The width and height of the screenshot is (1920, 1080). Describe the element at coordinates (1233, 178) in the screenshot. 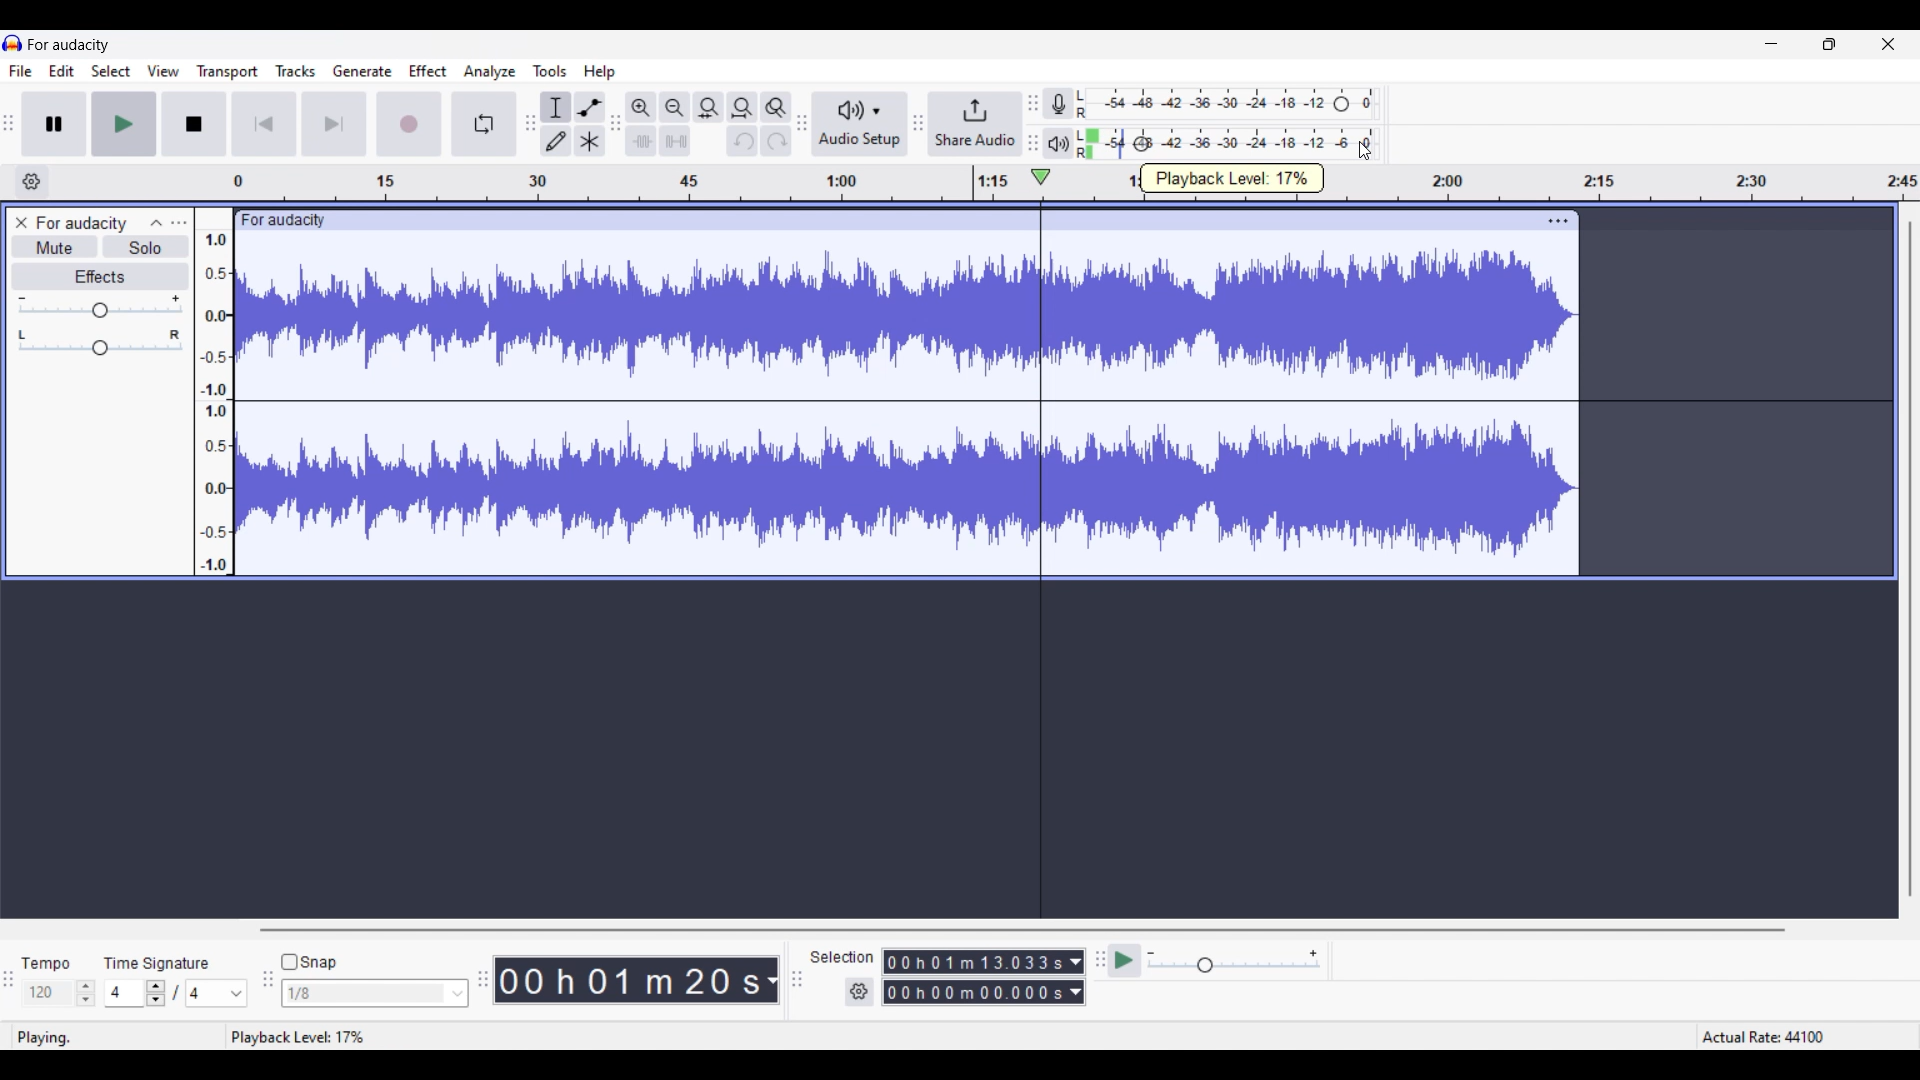

I see `Description of current selection` at that location.